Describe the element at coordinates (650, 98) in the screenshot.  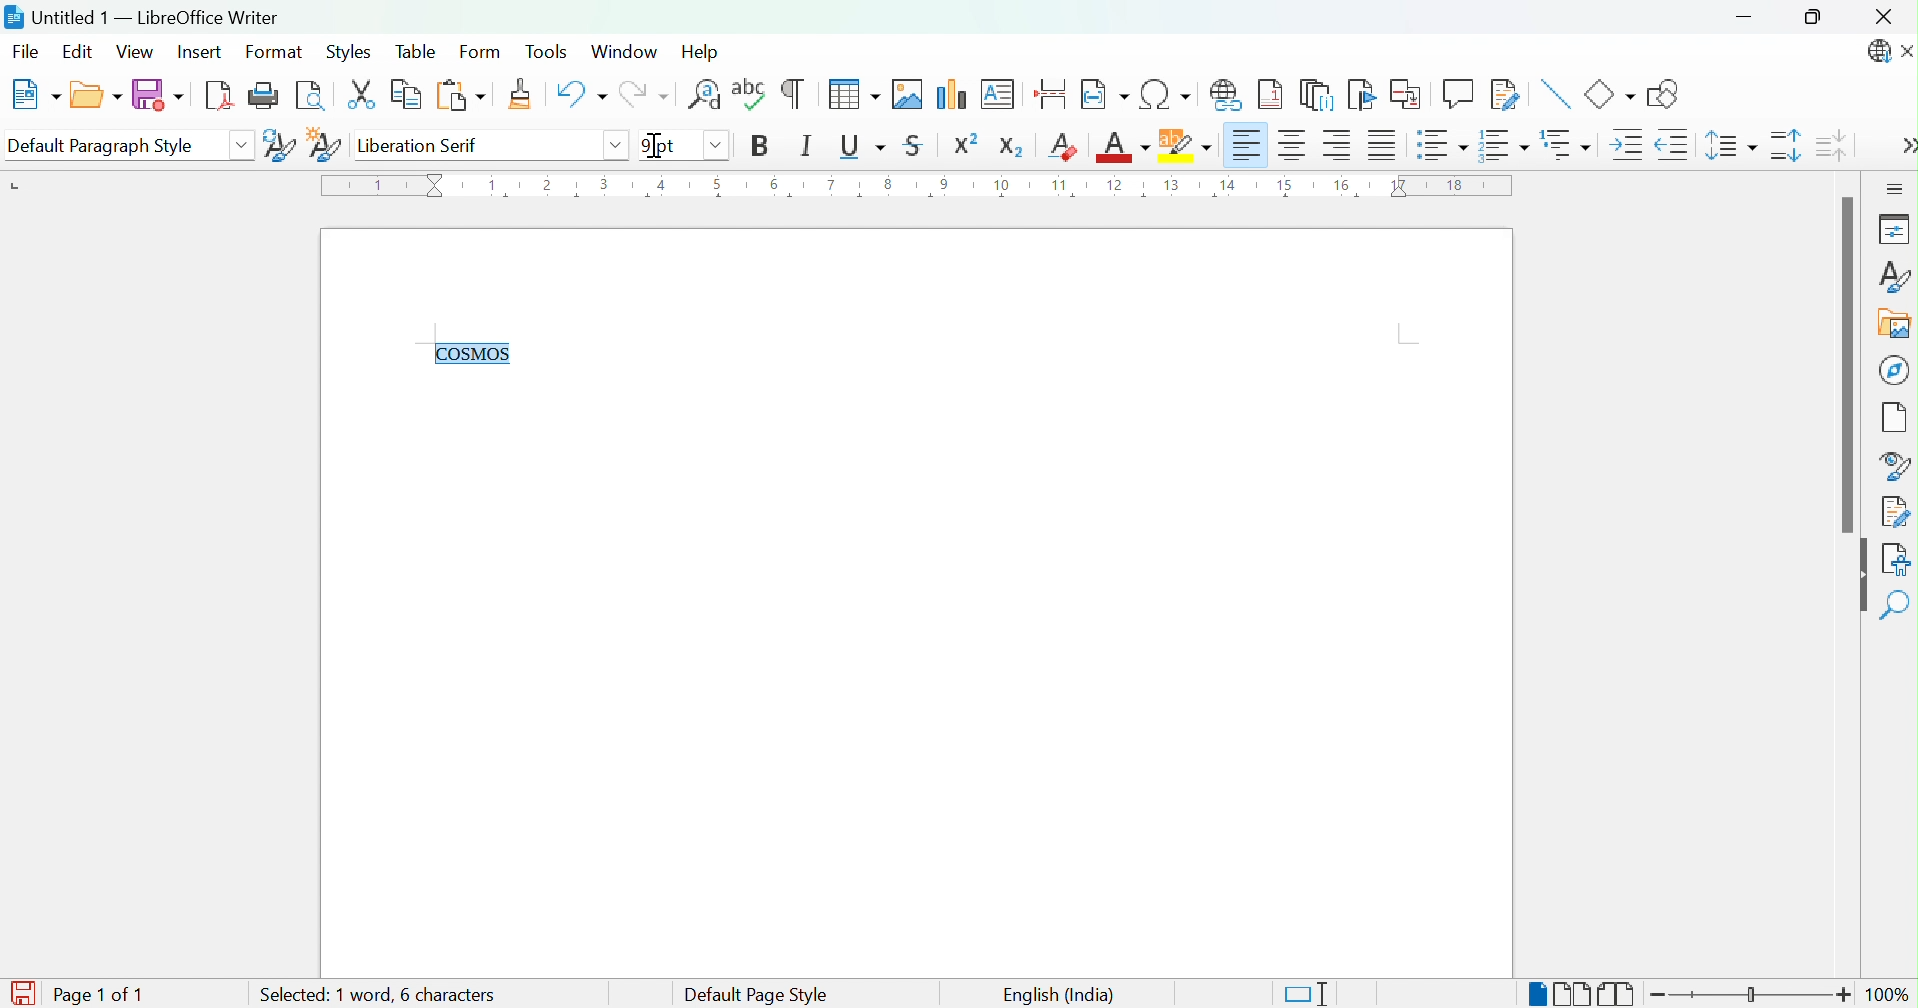
I see `Redo` at that location.